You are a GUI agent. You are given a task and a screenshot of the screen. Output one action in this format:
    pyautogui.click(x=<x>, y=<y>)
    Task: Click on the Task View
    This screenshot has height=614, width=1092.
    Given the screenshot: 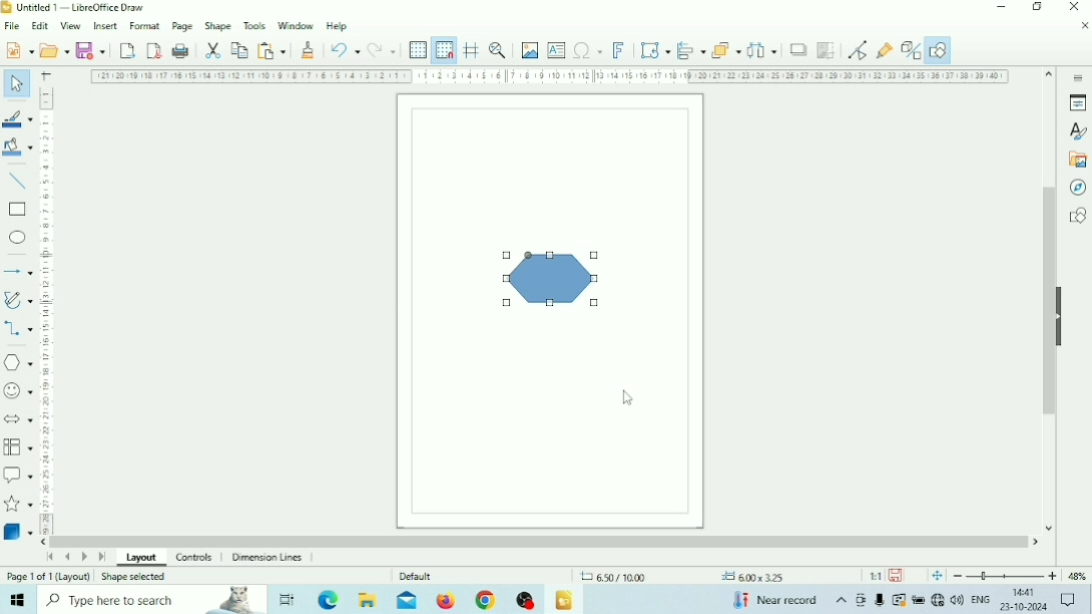 What is the action you would take?
    pyautogui.click(x=287, y=600)
    